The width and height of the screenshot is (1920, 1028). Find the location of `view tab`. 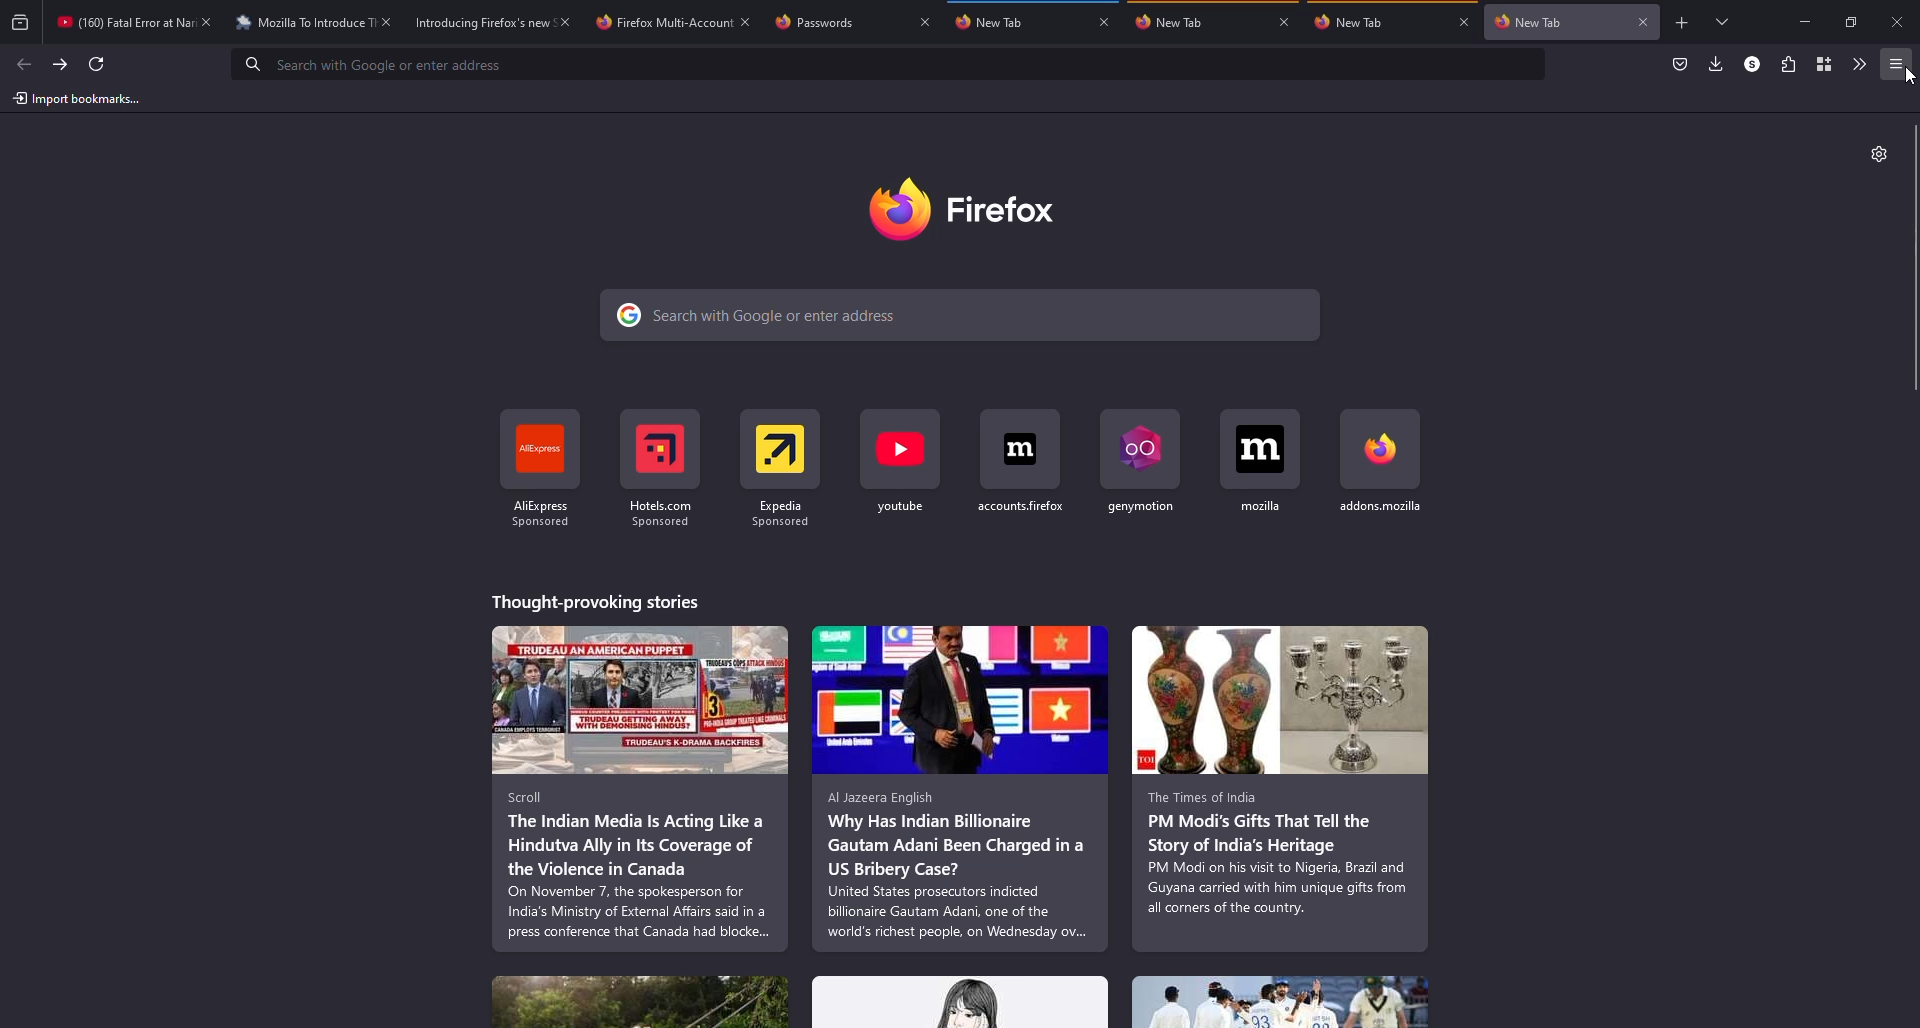

view tab is located at coordinates (1724, 21).